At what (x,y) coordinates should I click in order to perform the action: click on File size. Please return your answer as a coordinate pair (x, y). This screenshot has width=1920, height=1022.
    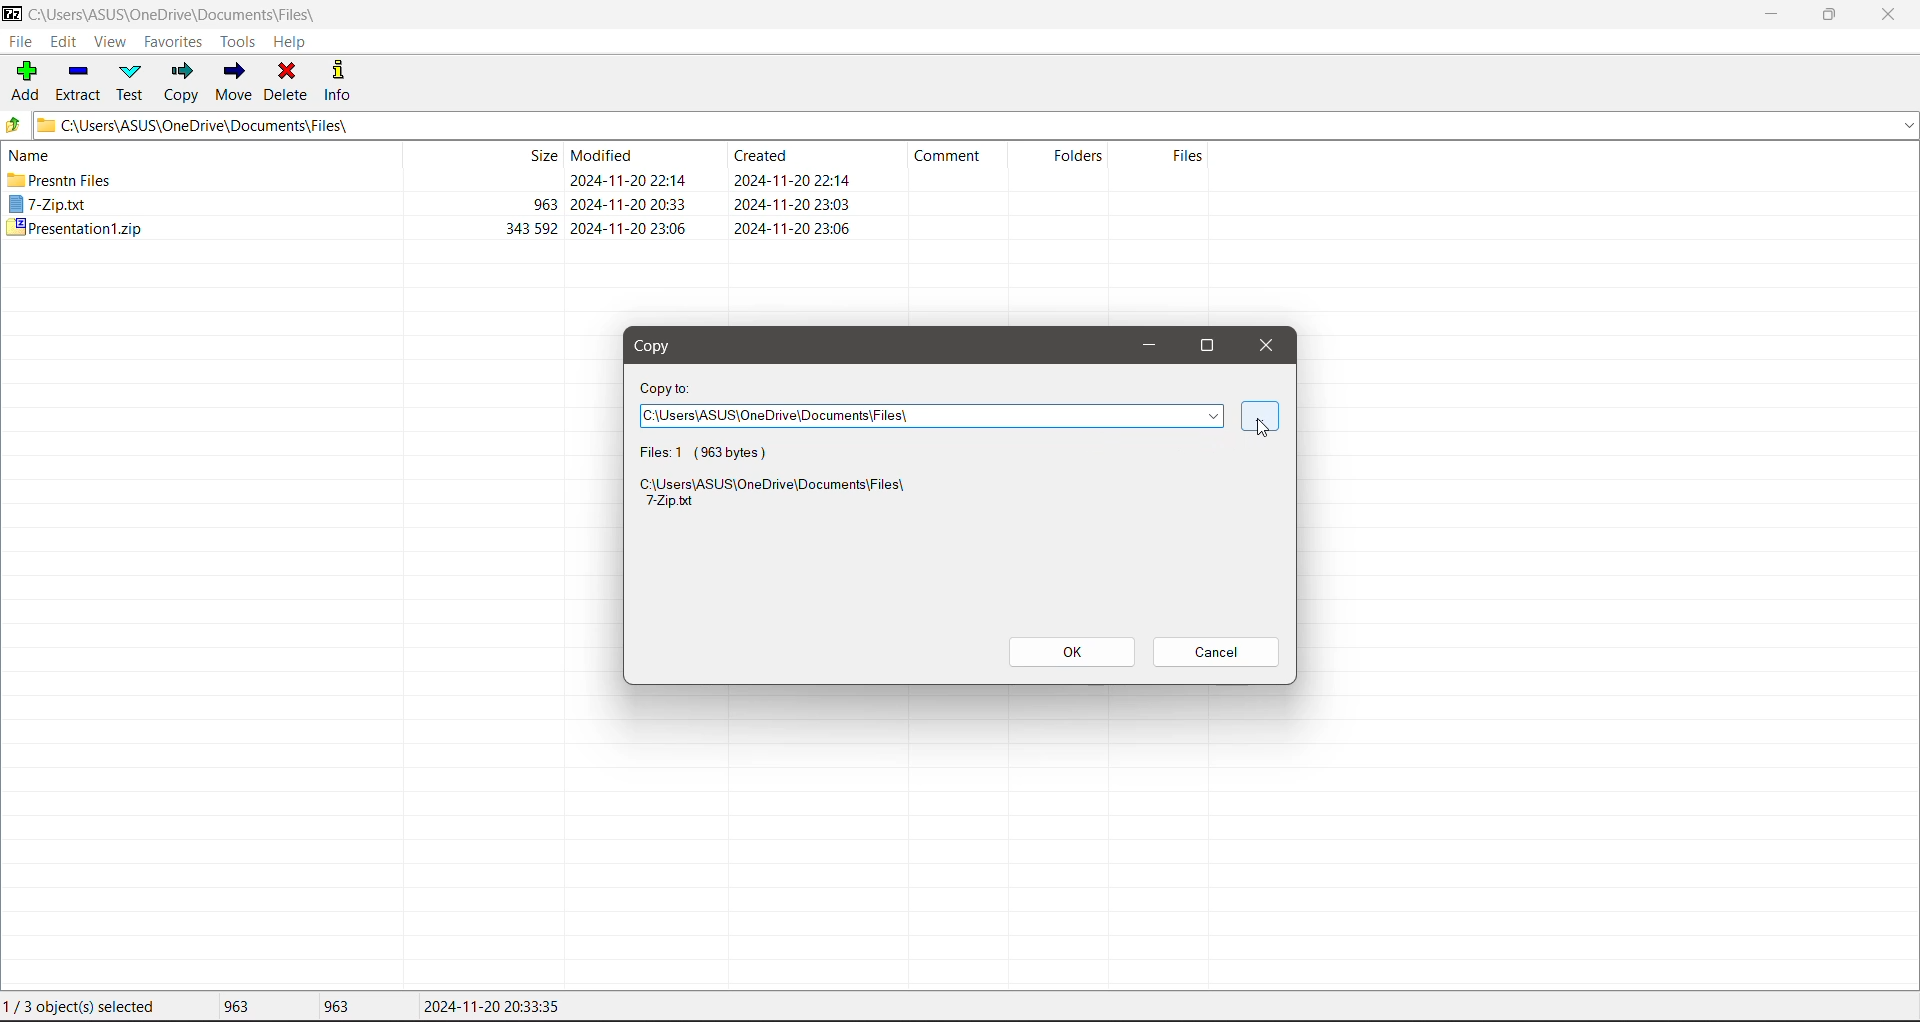
    Looking at the image, I should click on (495, 193).